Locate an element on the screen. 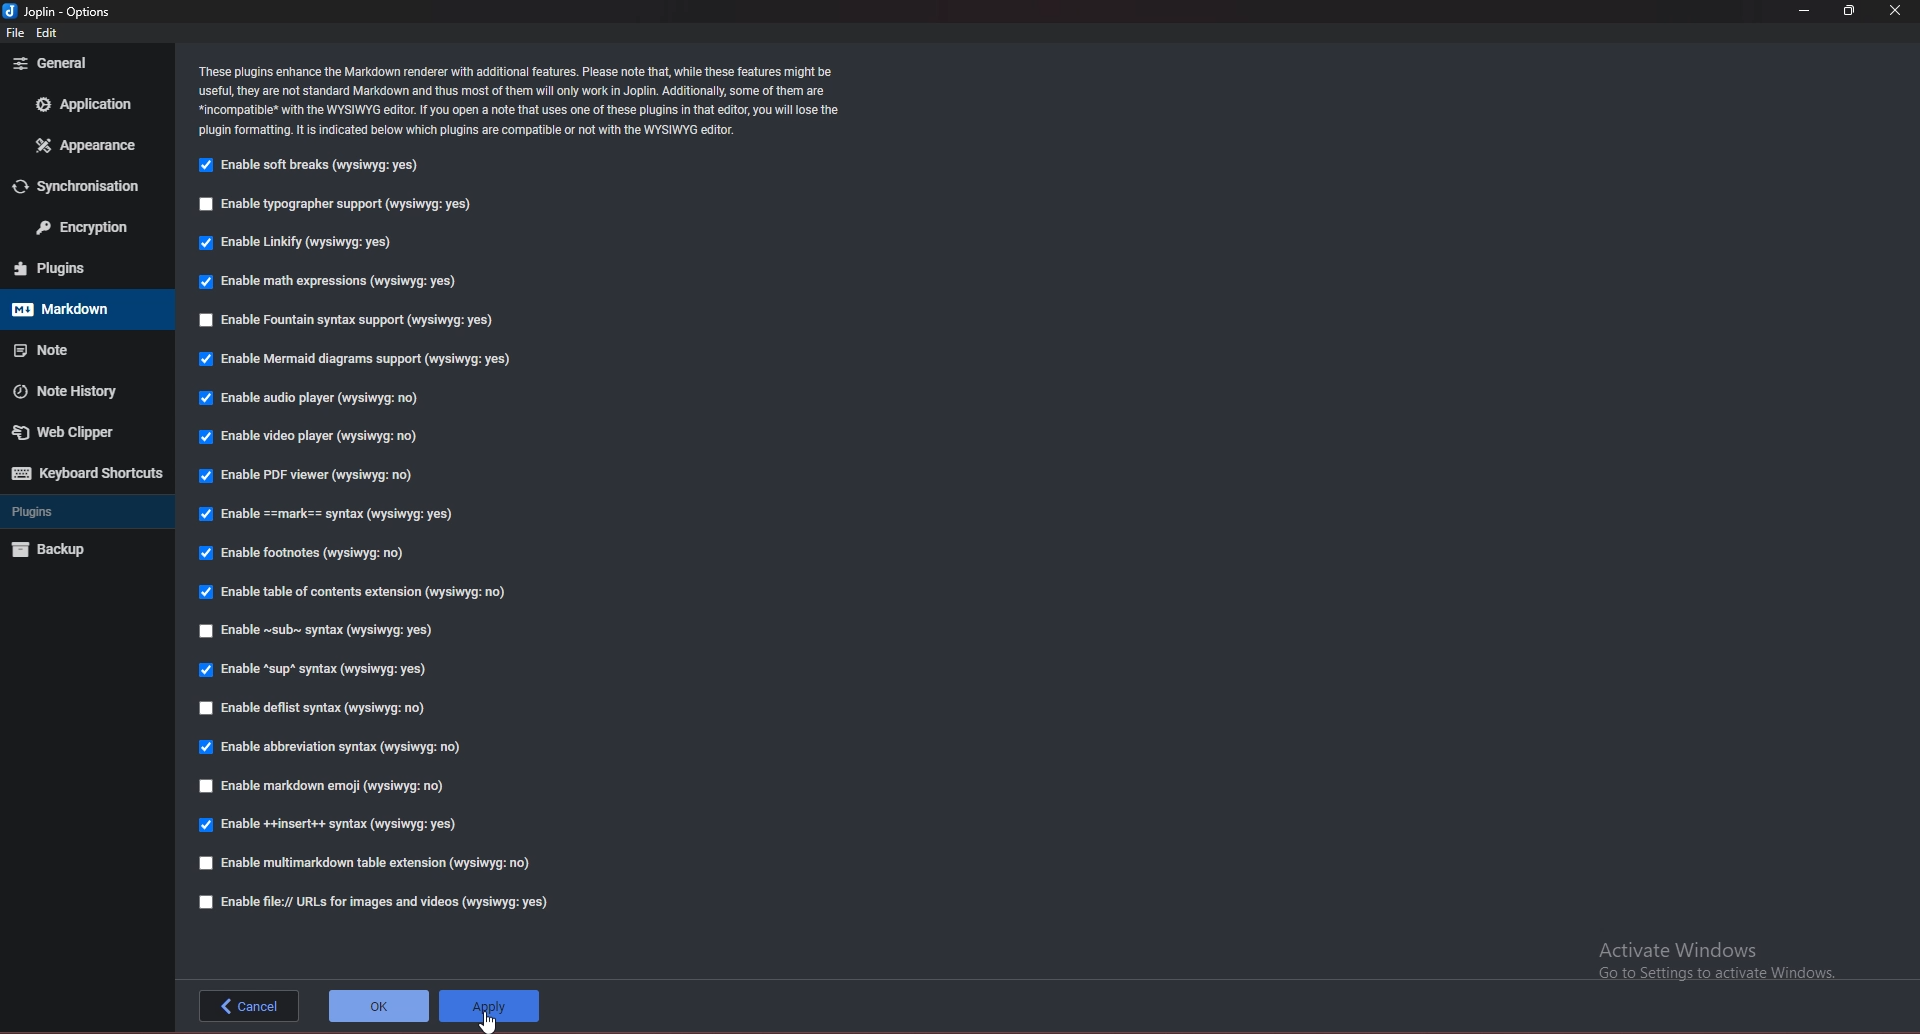 The width and height of the screenshot is (1920, 1034). enable insert syntax is located at coordinates (331, 825).